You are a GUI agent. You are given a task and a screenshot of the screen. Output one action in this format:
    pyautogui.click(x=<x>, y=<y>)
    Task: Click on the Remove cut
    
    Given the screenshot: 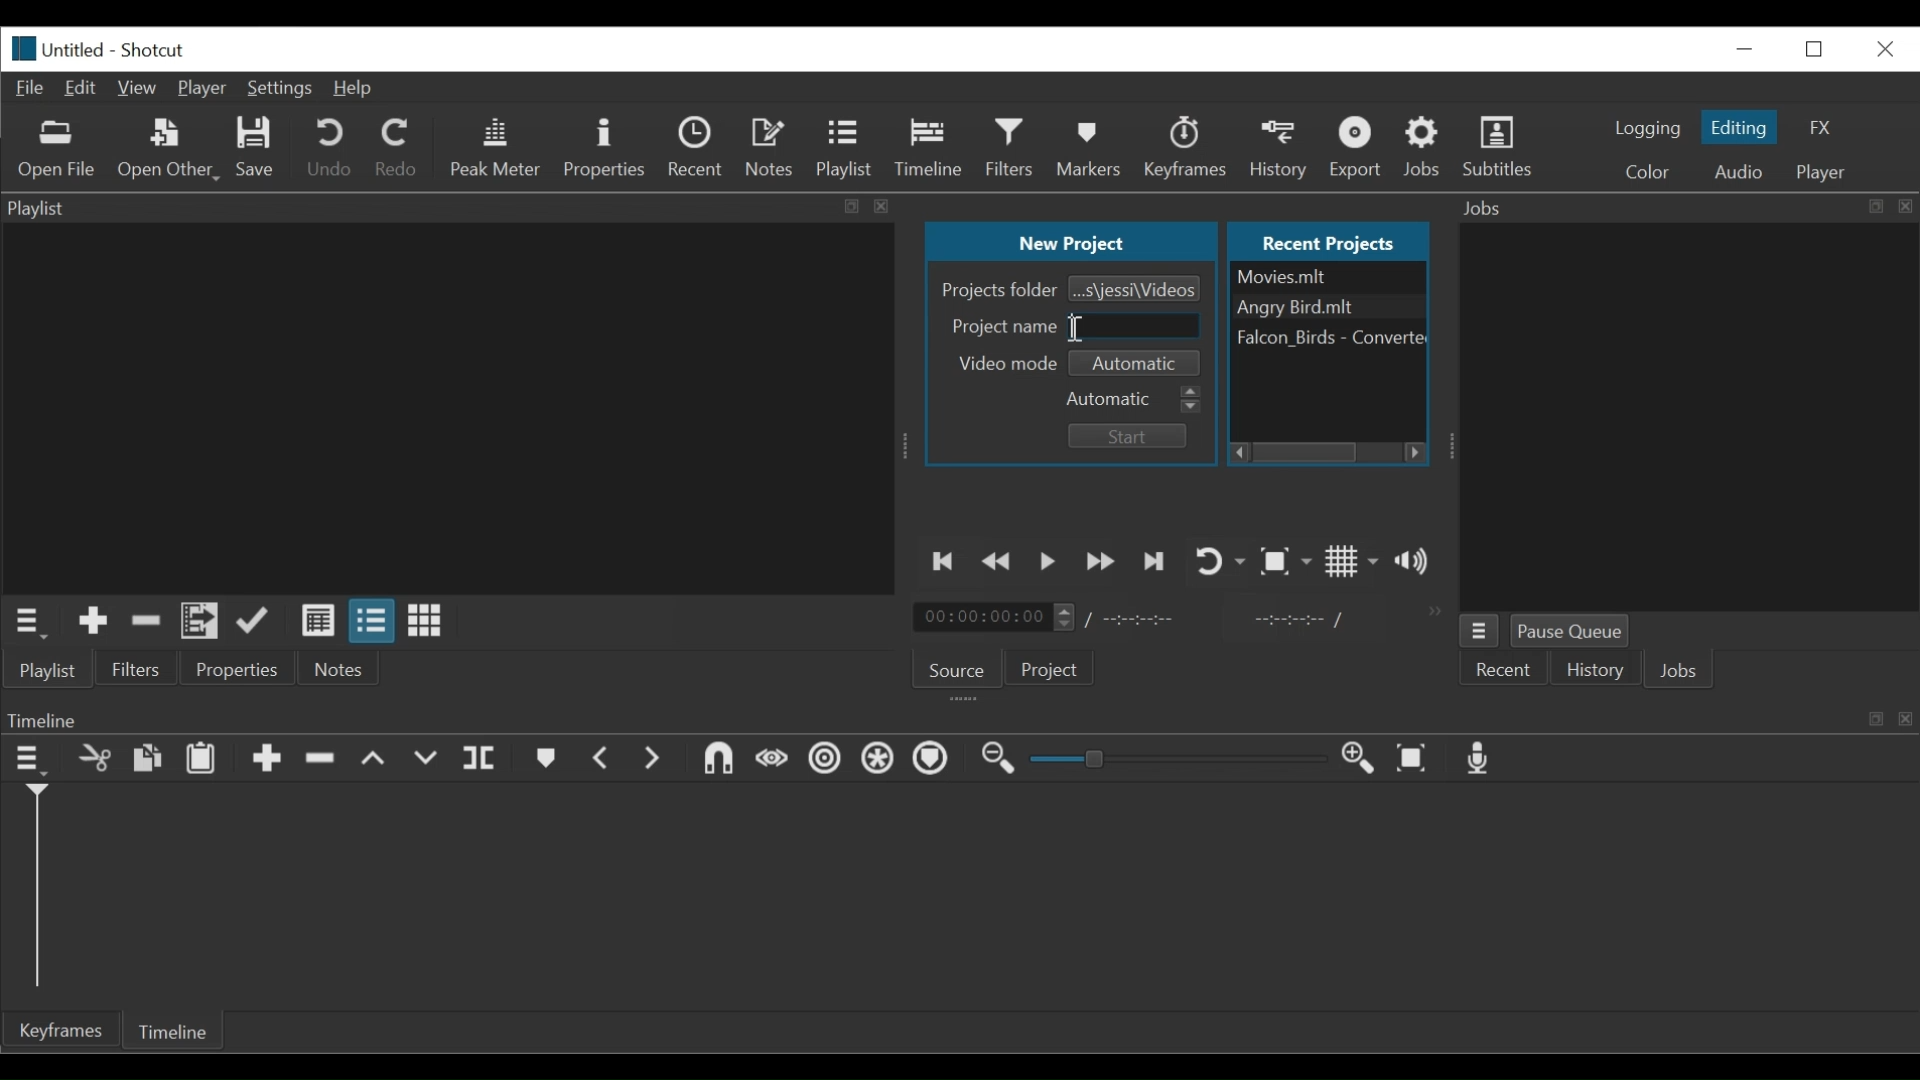 What is the action you would take?
    pyautogui.click(x=92, y=757)
    